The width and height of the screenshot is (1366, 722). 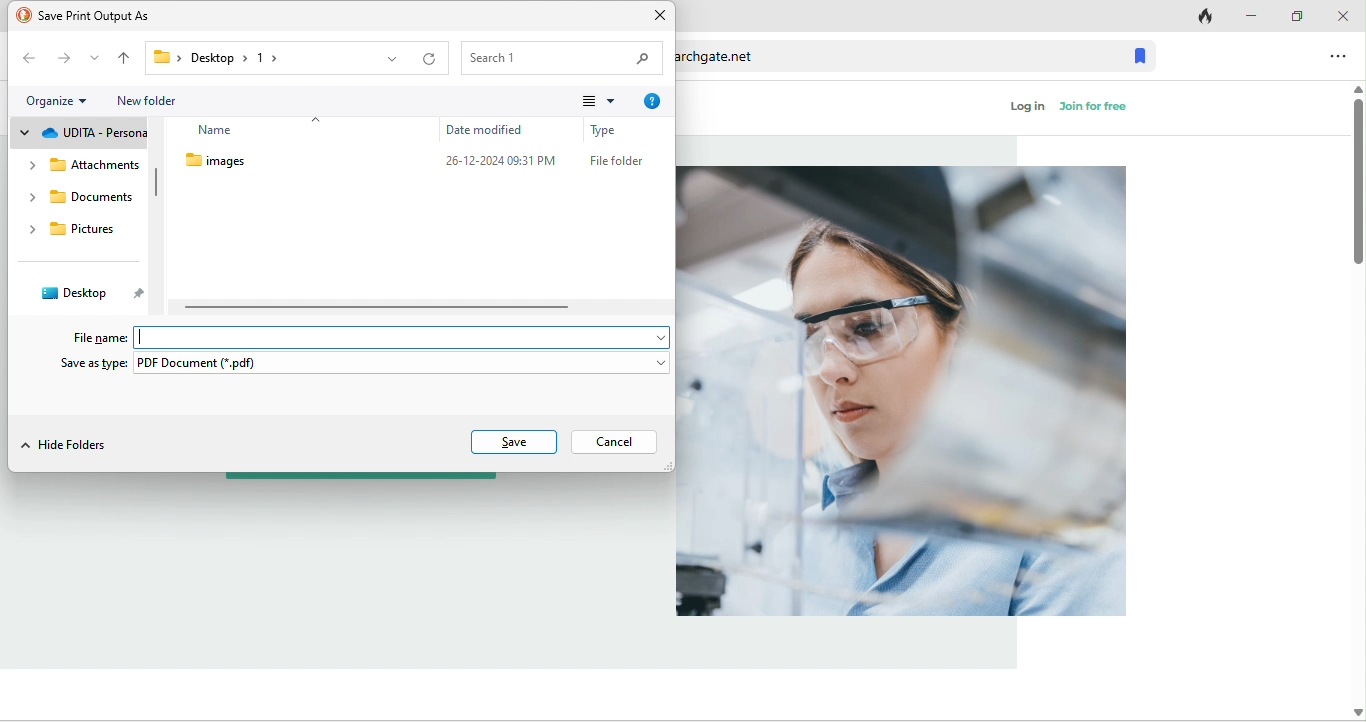 What do you see at coordinates (125, 59) in the screenshot?
I see `up to` at bounding box center [125, 59].